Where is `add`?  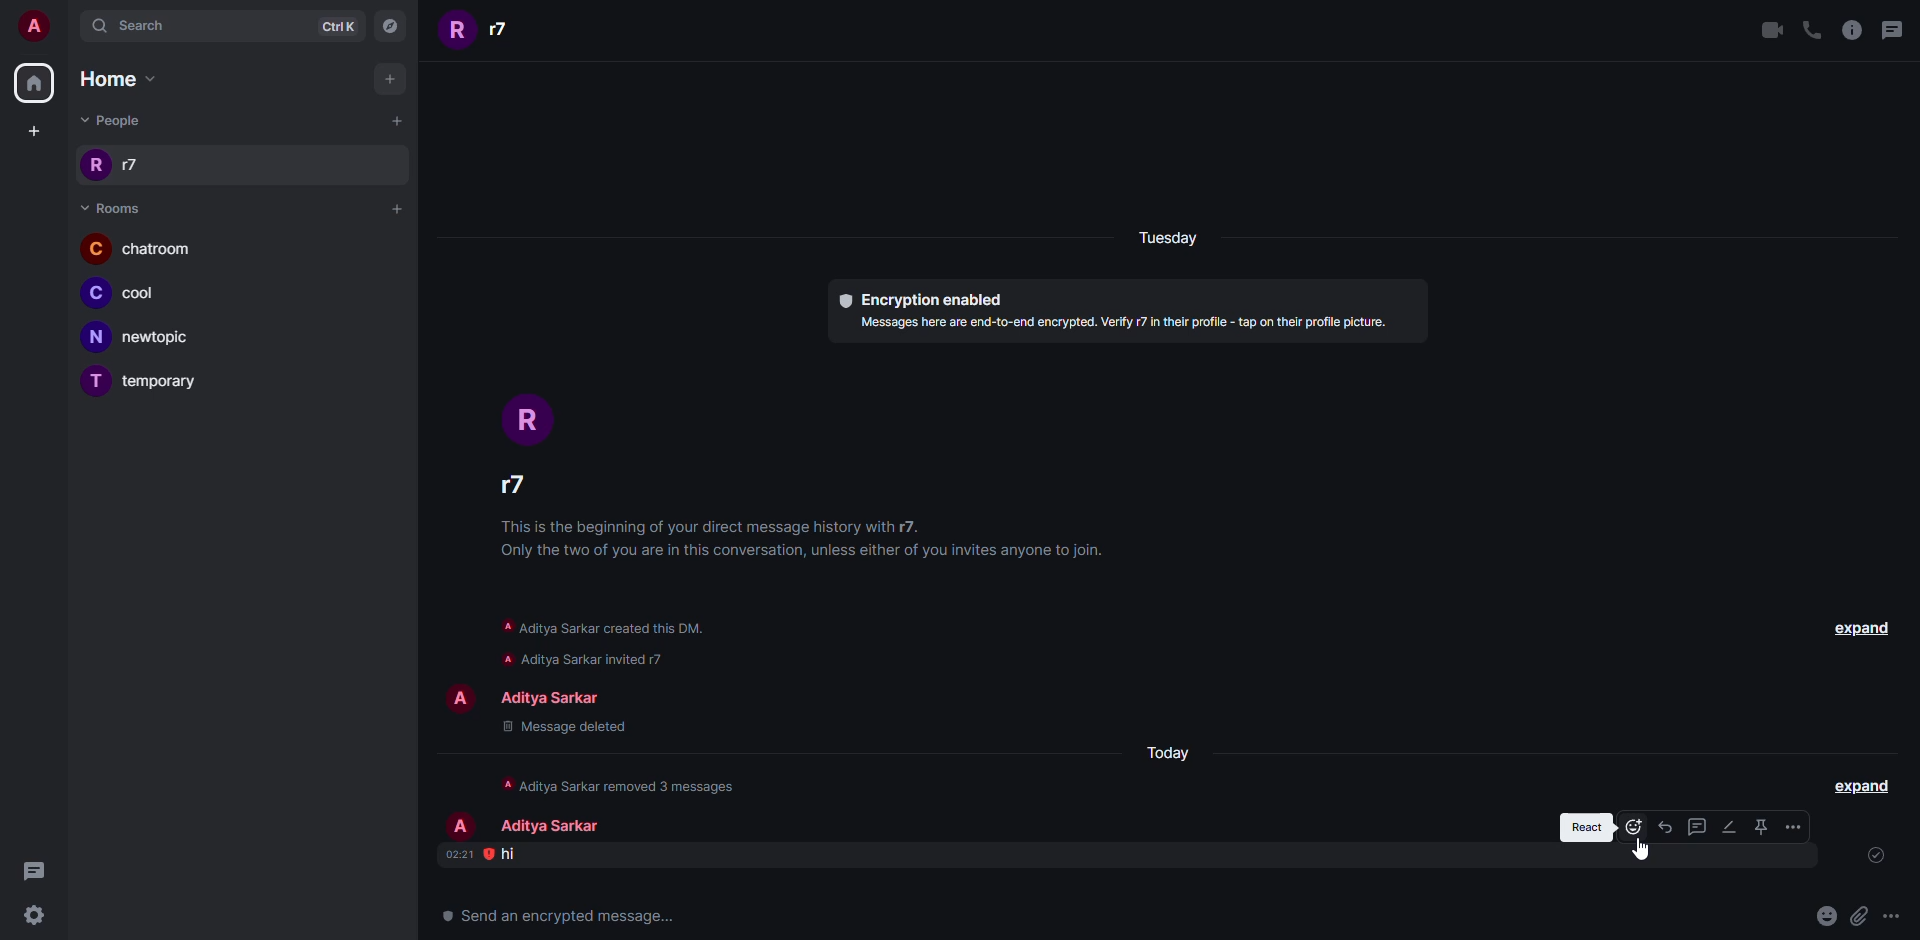
add is located at coordinates (394, 80).